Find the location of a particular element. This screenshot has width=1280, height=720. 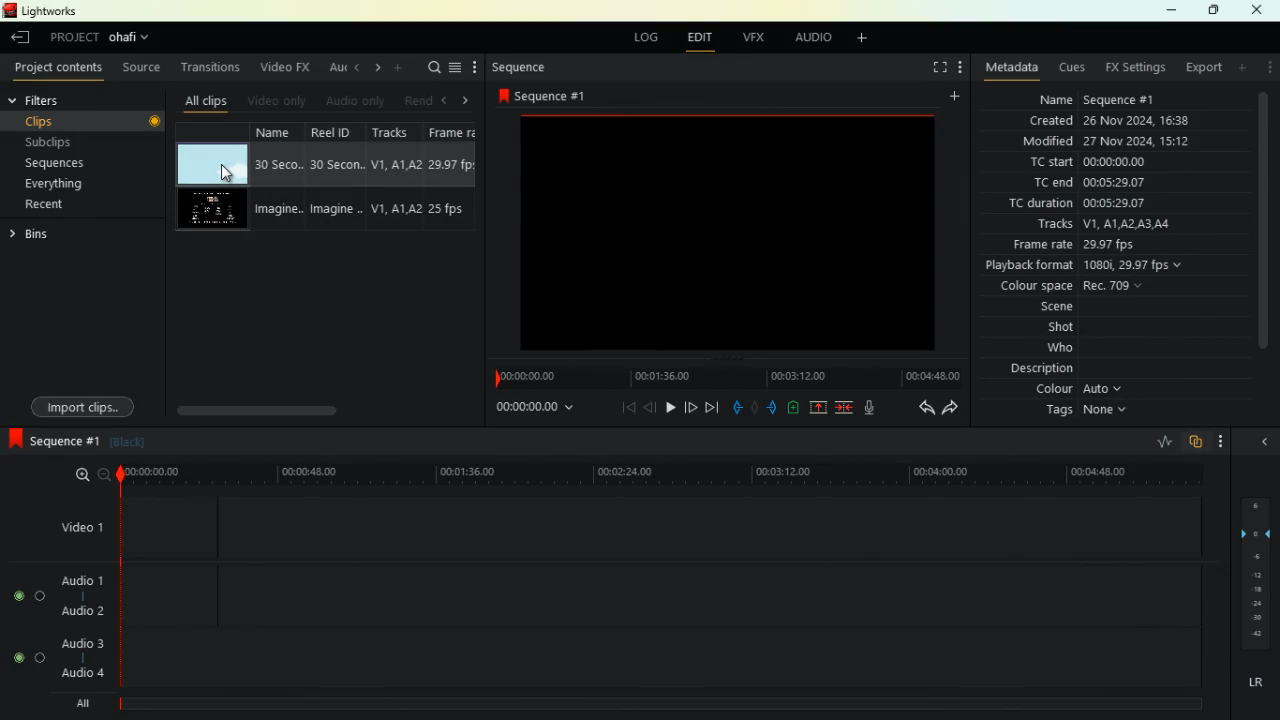

frame rate is located at coordinates (1106, 246).